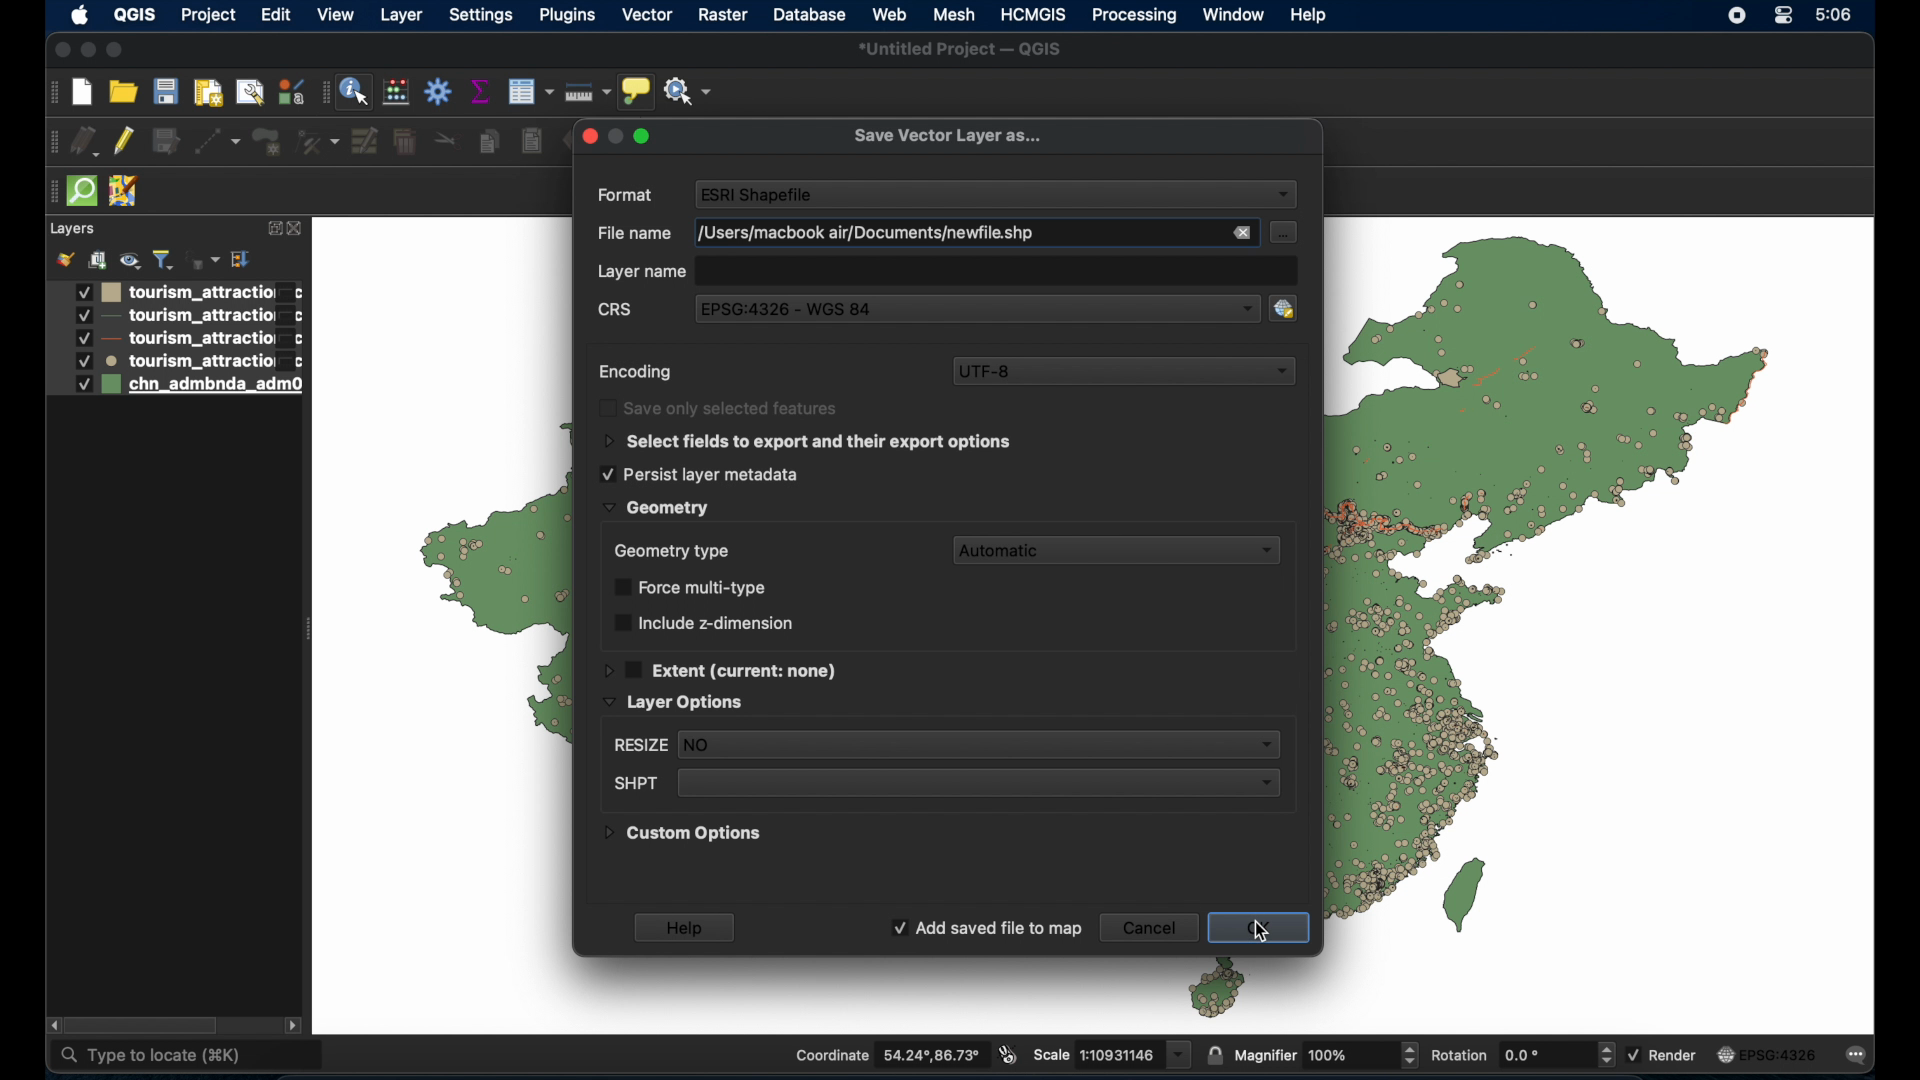  What do you see at coordinates (439, 93) in the screenshot?
I see `toolbox` at bounding box center [439, 93].